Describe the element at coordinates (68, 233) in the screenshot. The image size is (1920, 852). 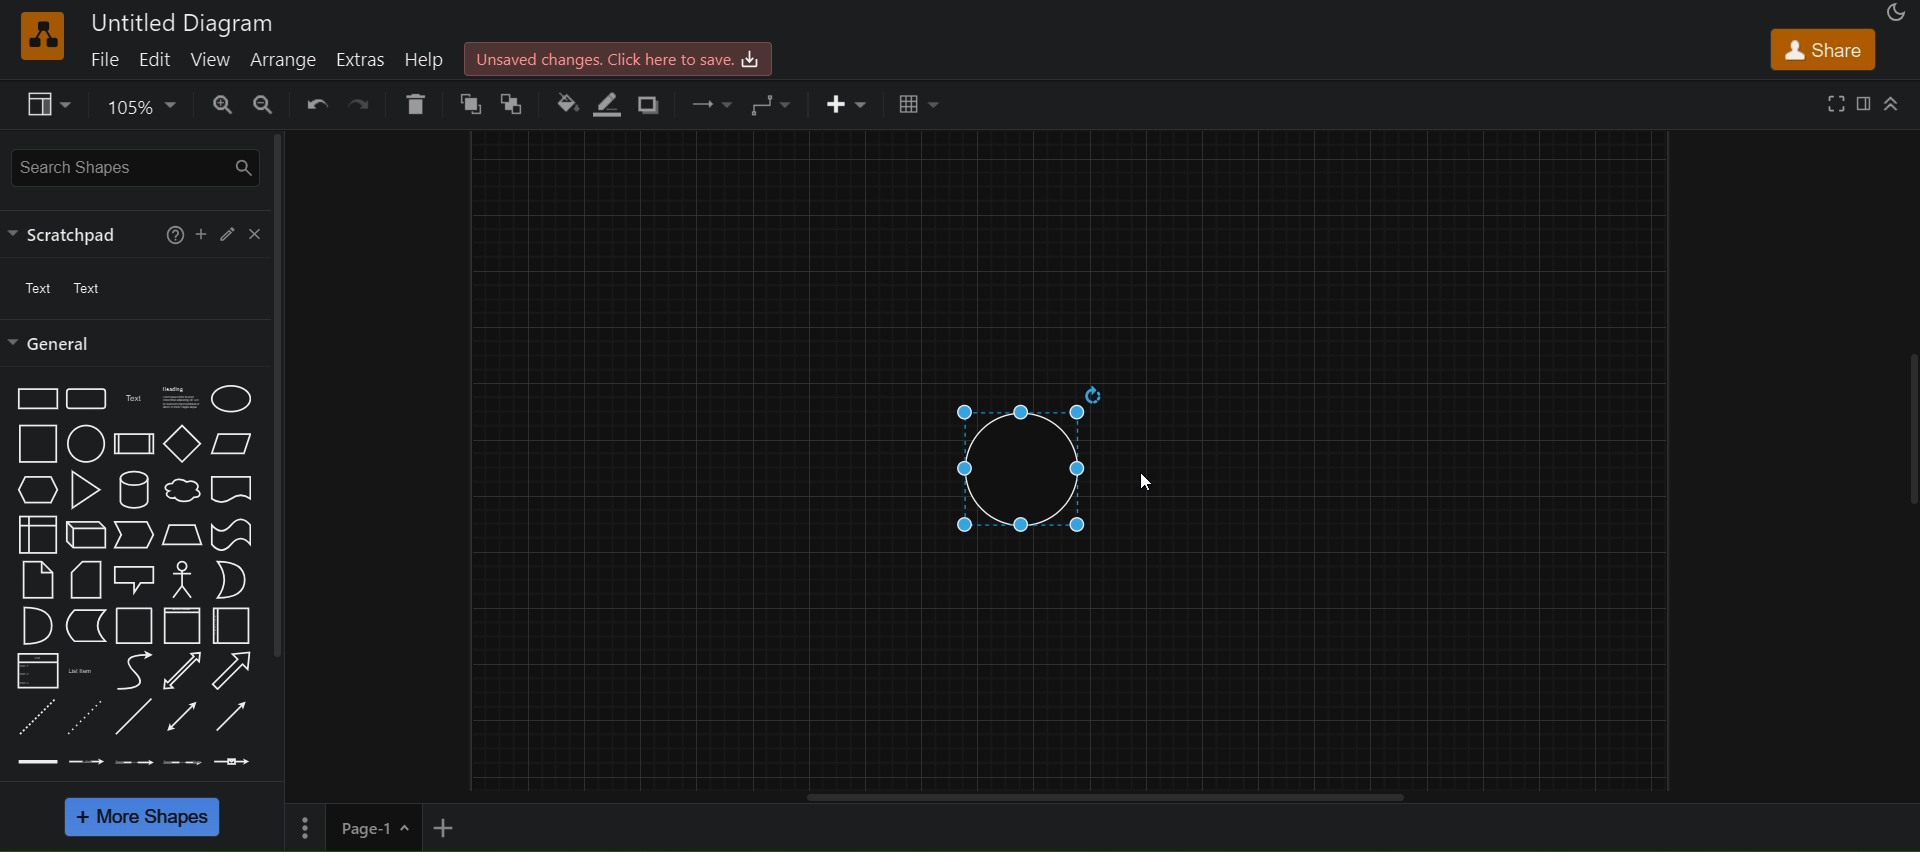
I see `scratchpad` at that location.